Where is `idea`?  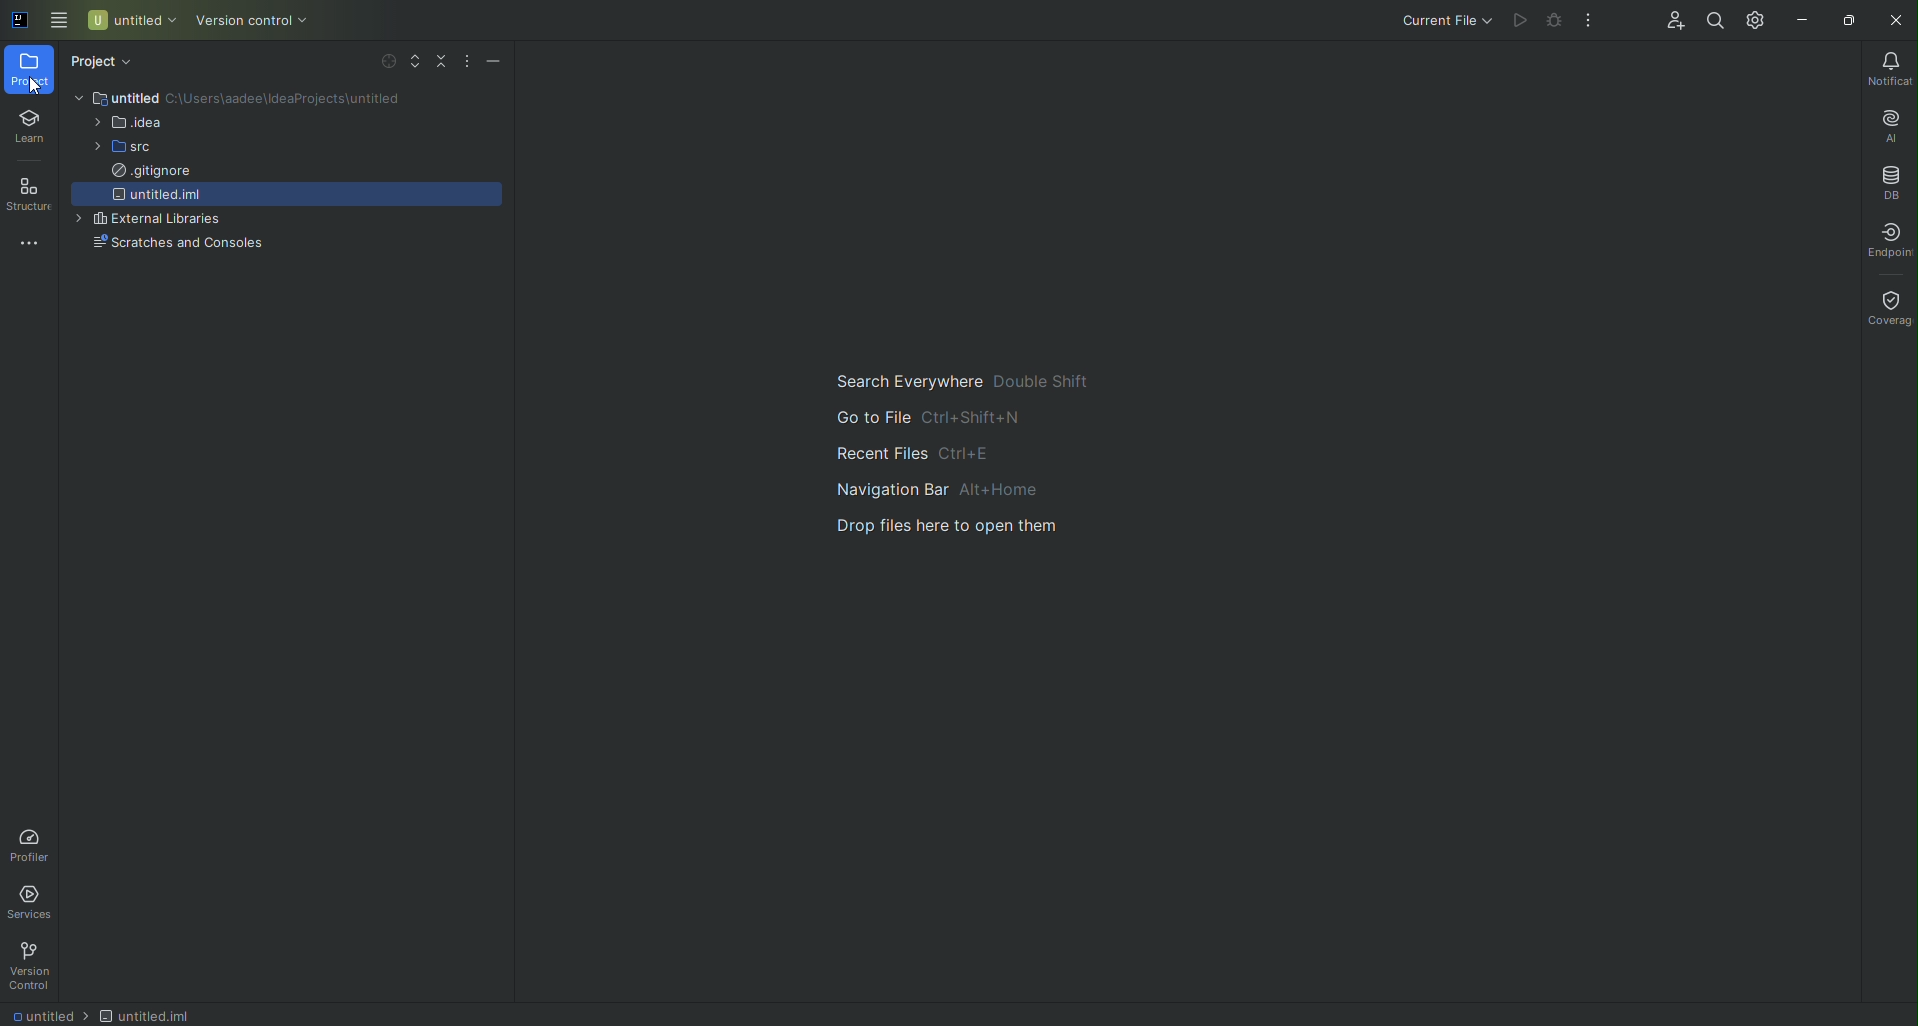 idea is located at coordinates (124, 128).